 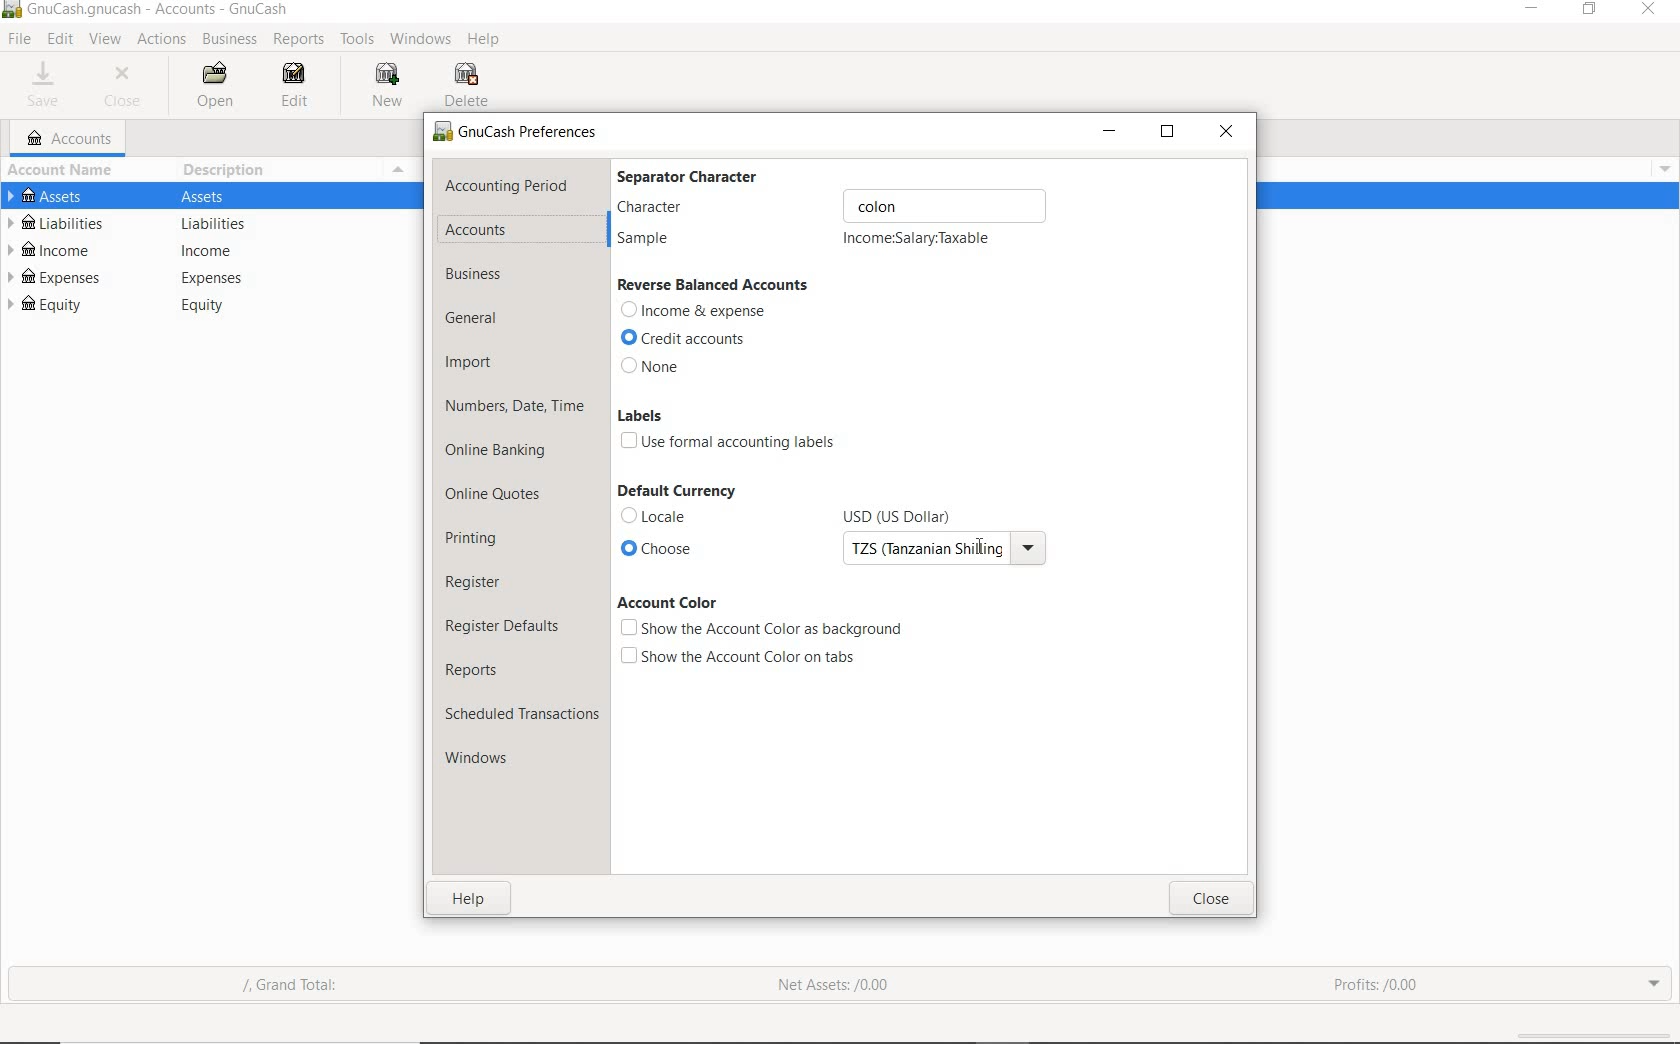 I want to click on default currency, so click(x=675, y=491).